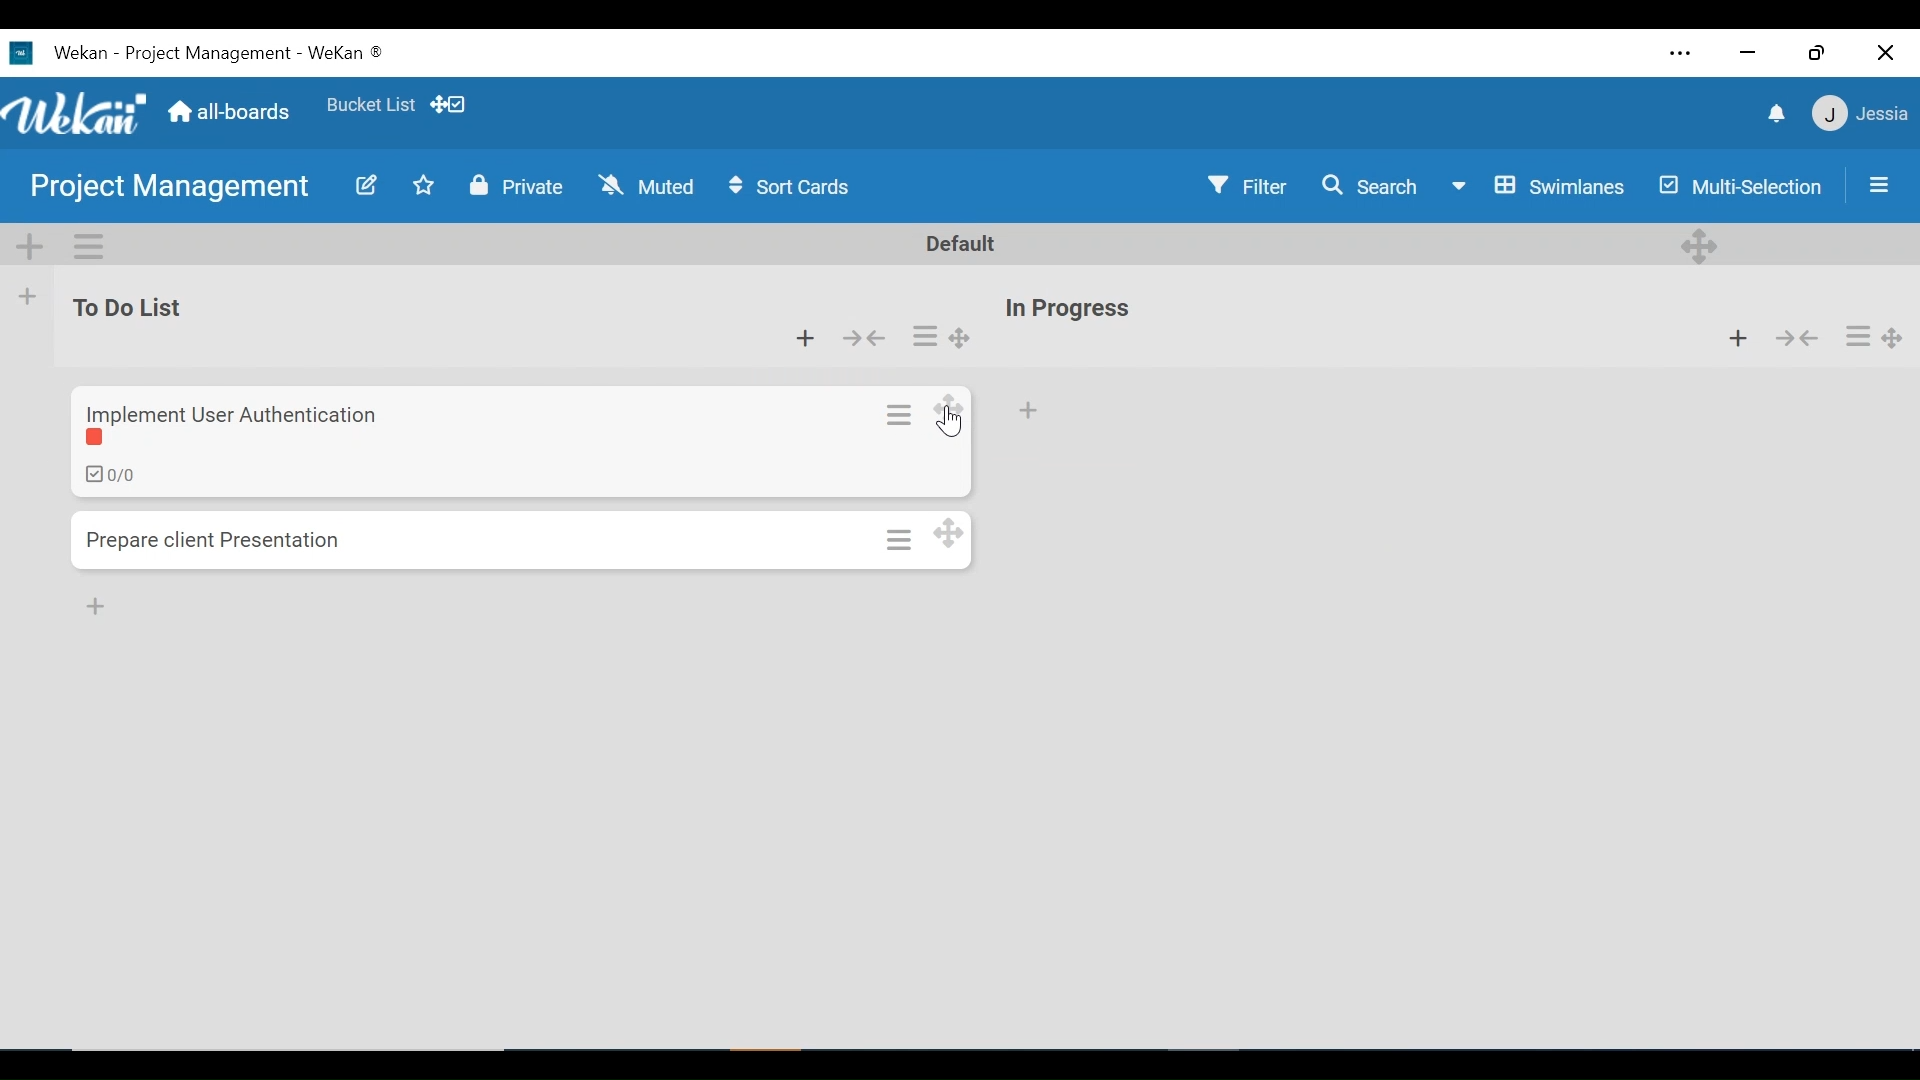 The image size is (1920, 1080). Describe the element at coordinates (79, 116) in the screenshot. I see `Wekan logo` at that location.